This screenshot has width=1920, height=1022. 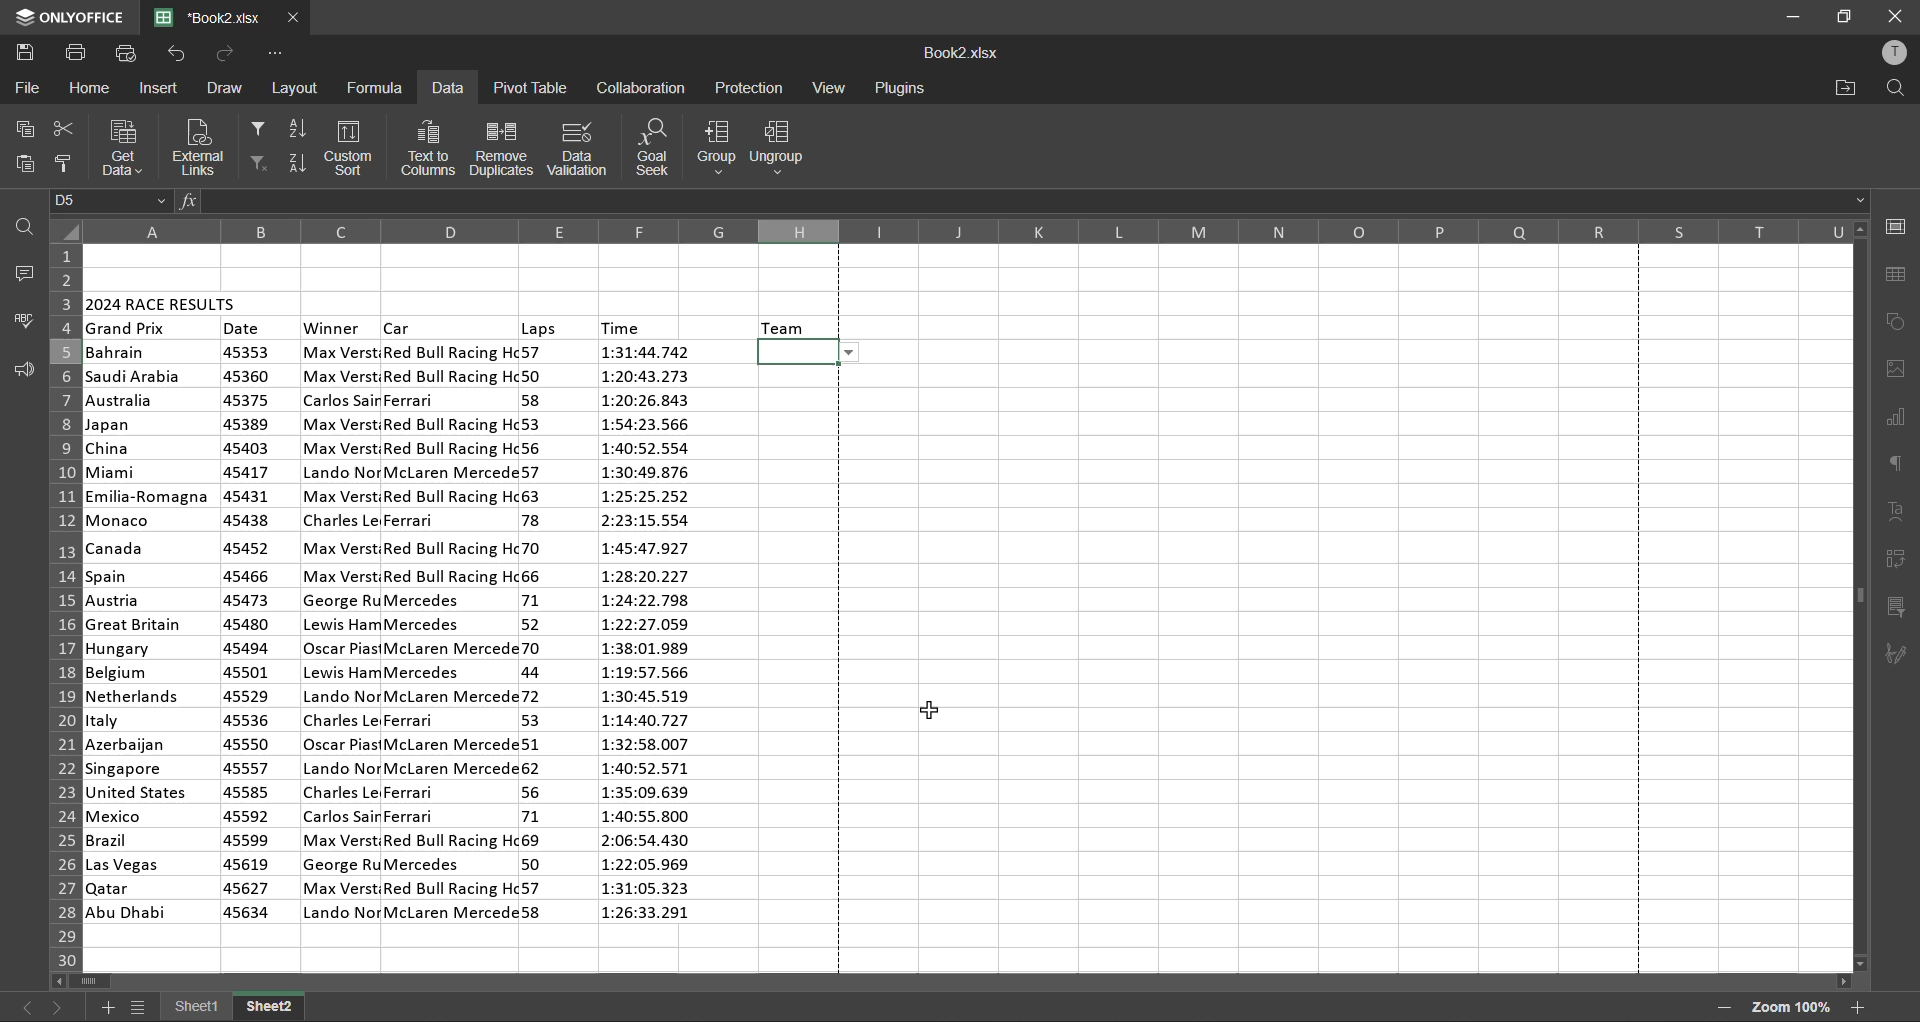 What do you see at coordinates (124, 53) in the screenshot?
I see `quick print` at bounding box center [124, 53].